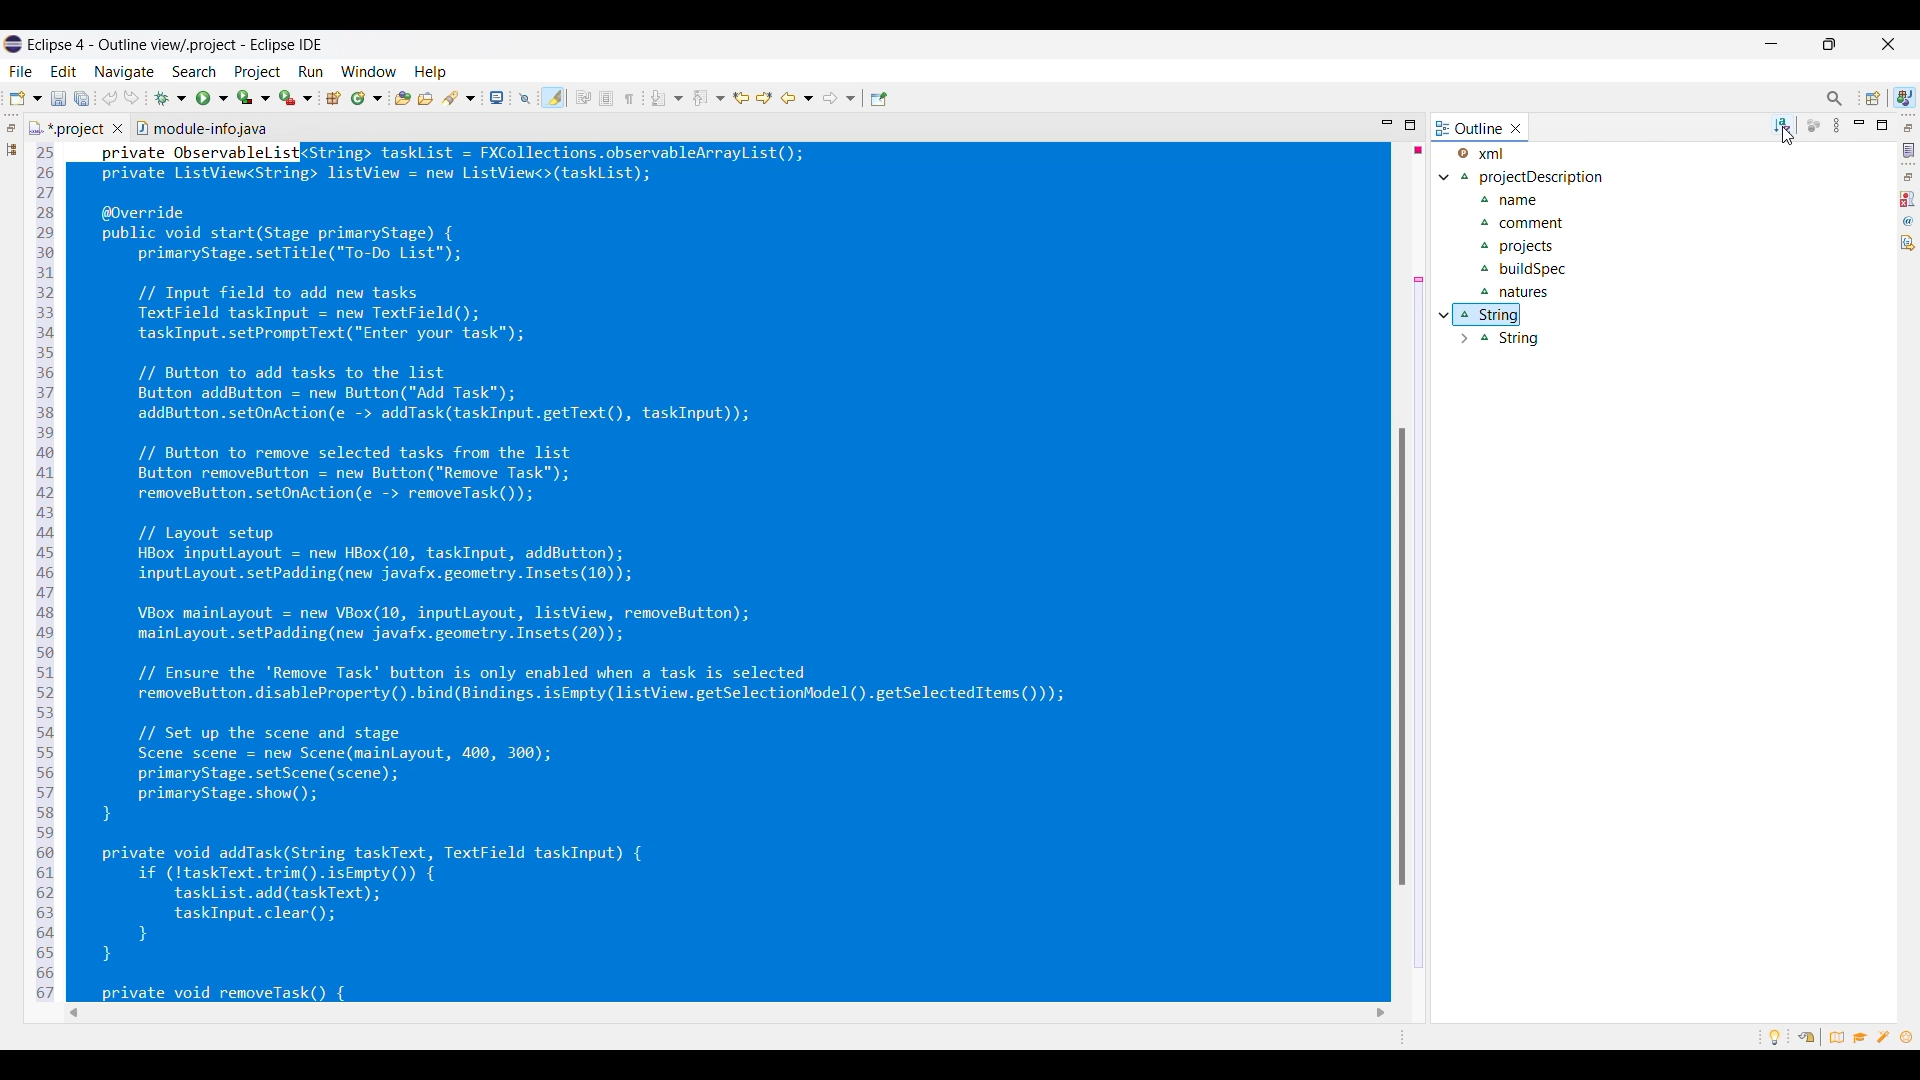 The width and height of the screenshot is (1920, 1080). I want to click on Debug options, so click(170, 99).